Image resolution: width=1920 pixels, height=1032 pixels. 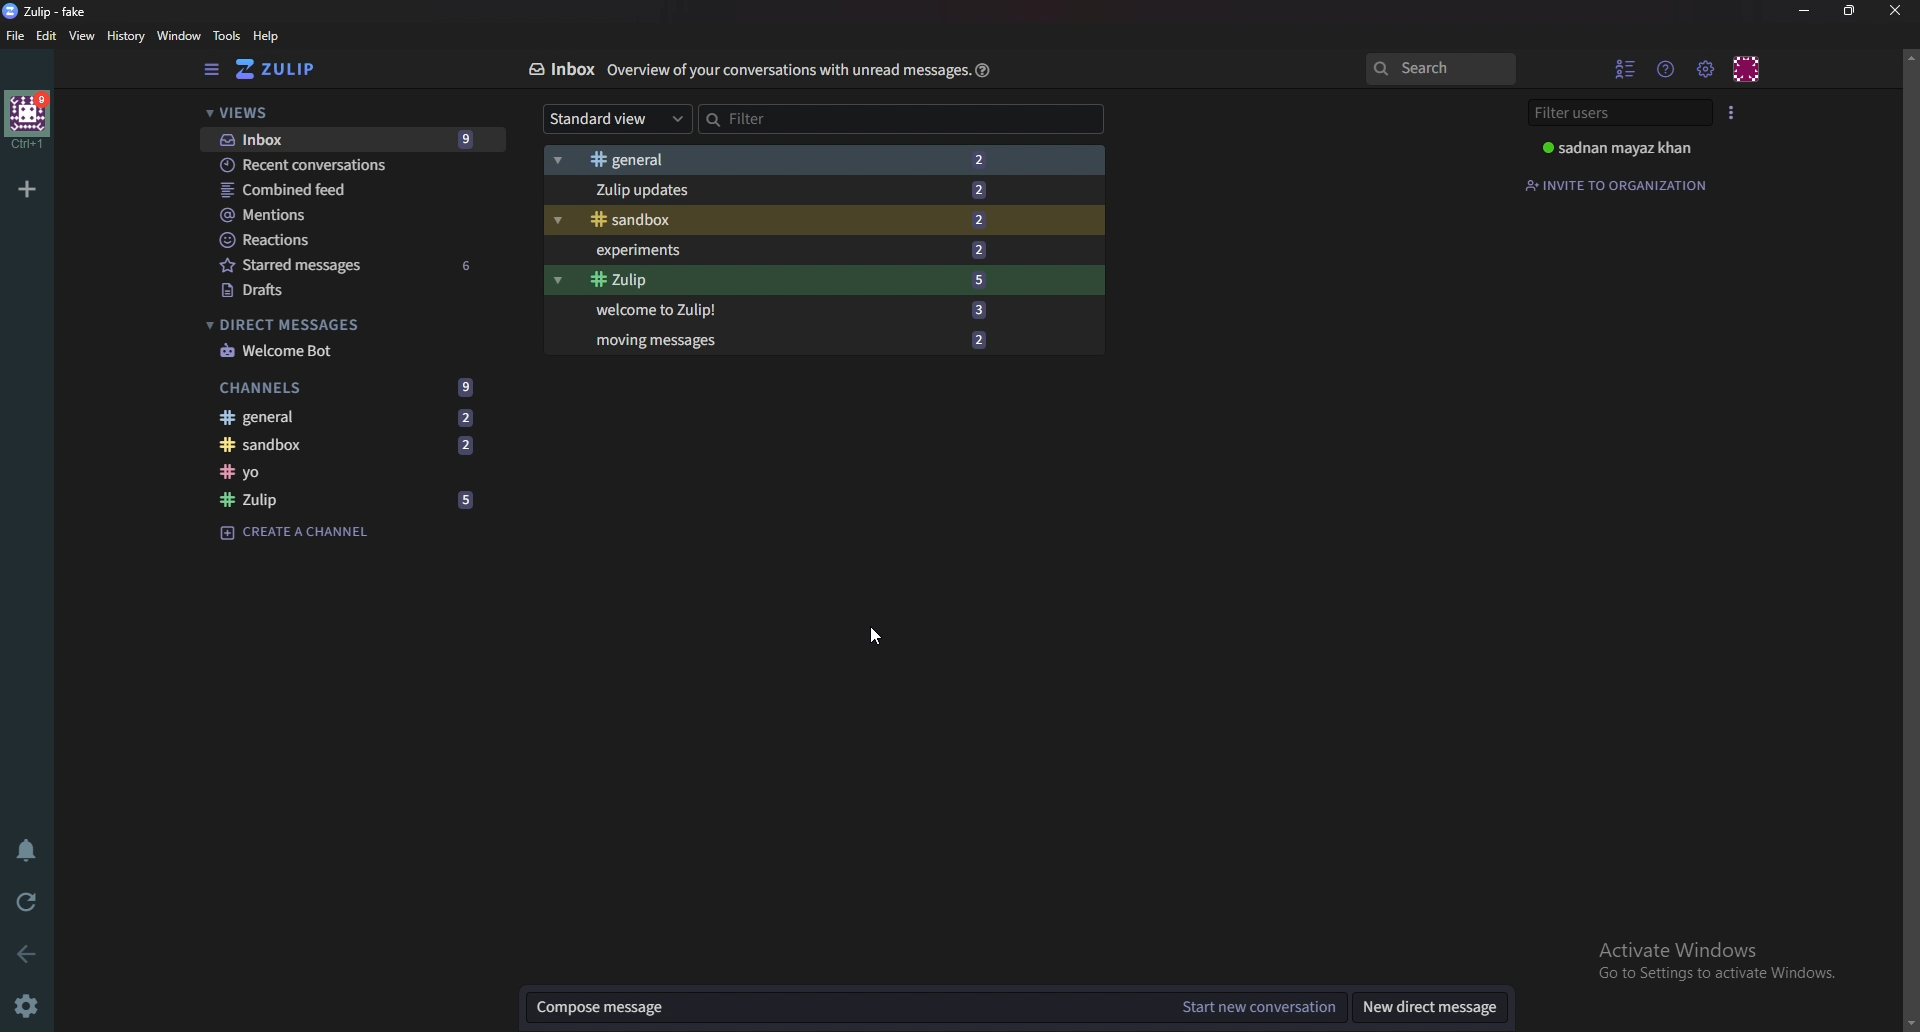 What do you see at coordinates (268, 36) in the screenshot?
I see `help` at bounding box center [268, 36].